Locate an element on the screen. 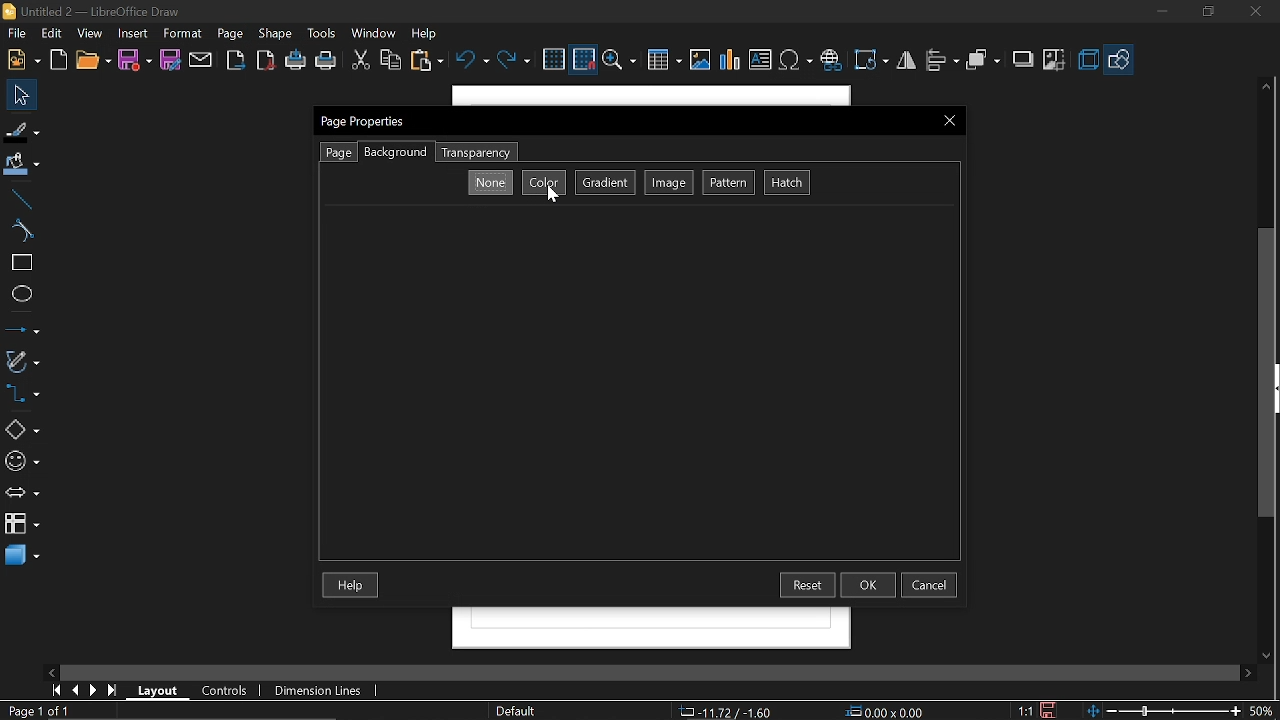 The height and width of the screenshot is (720, 1280). Edit is located at coordinates (51, 34).